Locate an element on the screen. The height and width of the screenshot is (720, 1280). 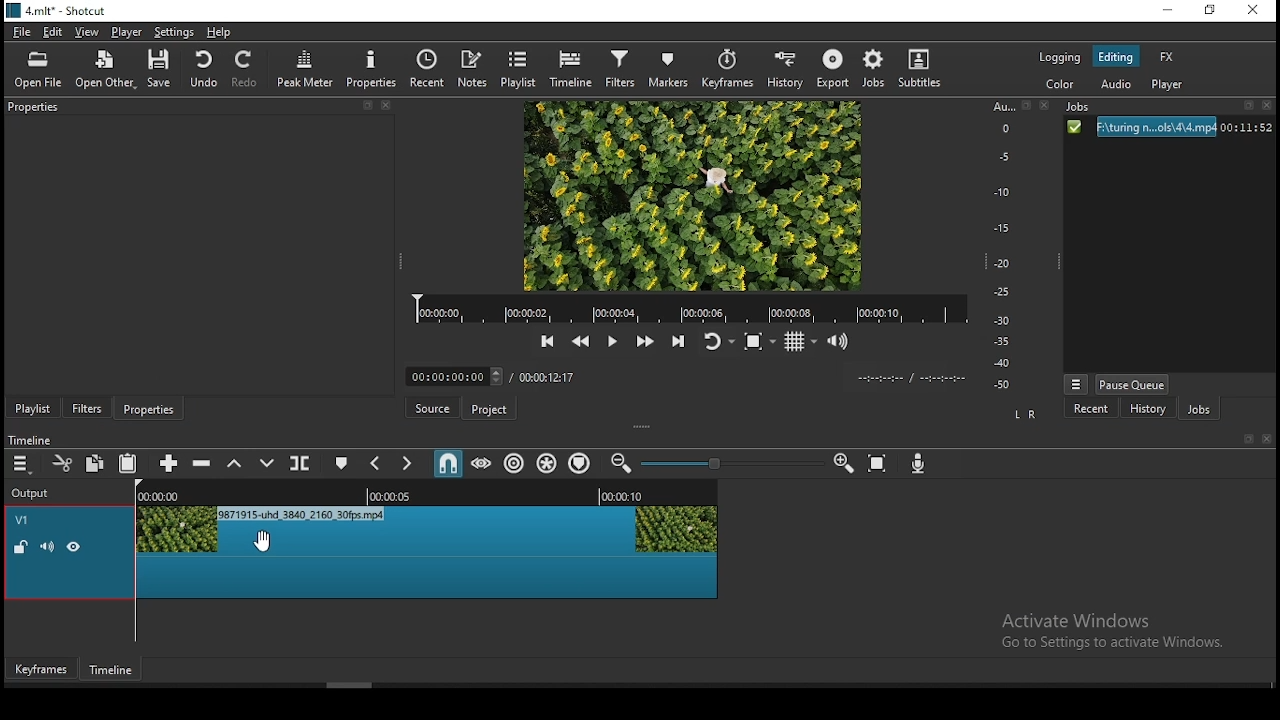
Jobs is located at coordinates (1082, 108).